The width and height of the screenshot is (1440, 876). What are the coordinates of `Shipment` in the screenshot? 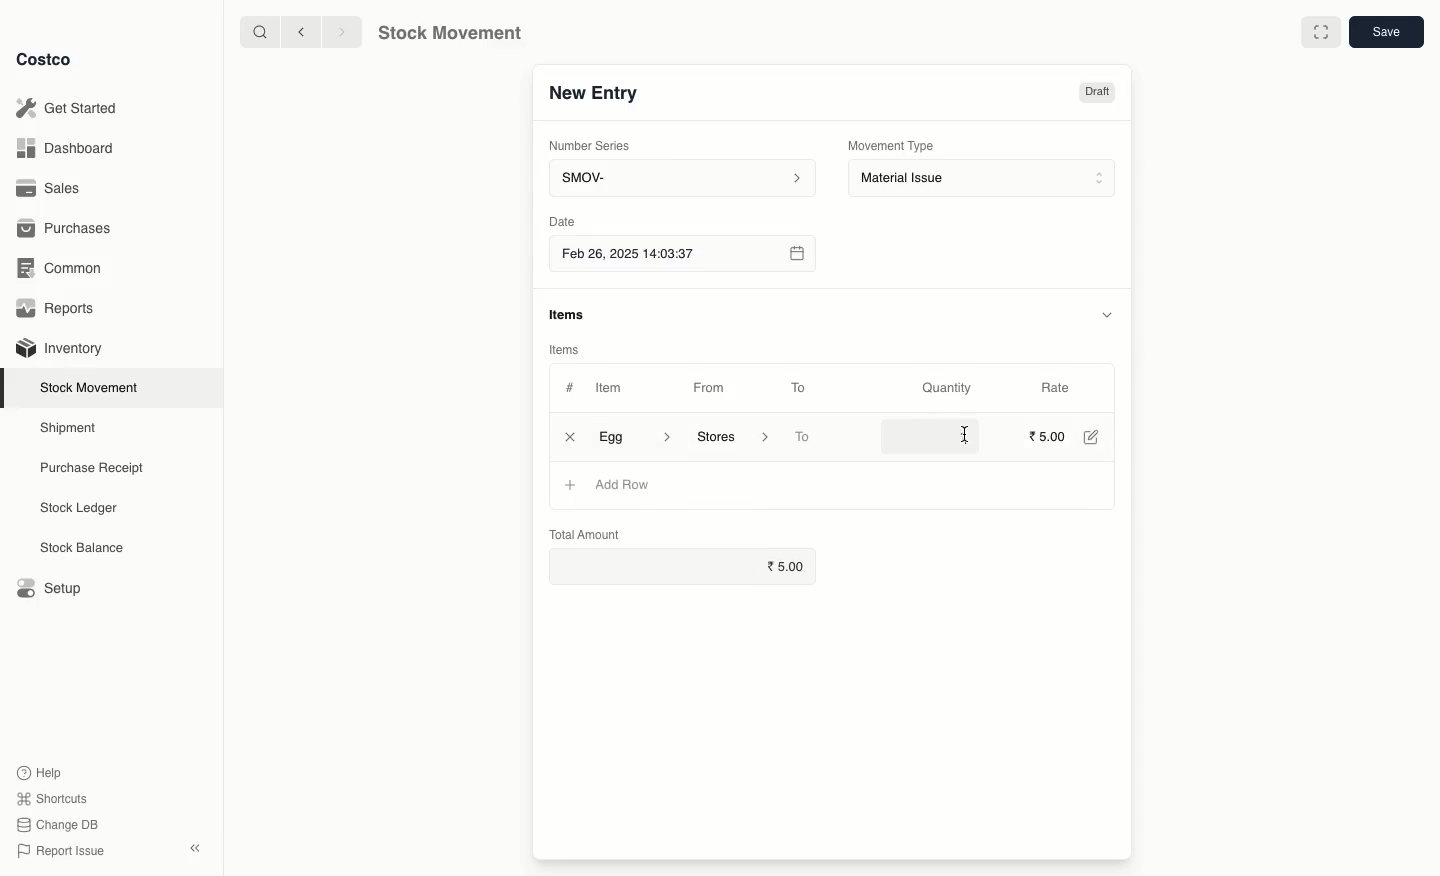 It's located at (69, 429).